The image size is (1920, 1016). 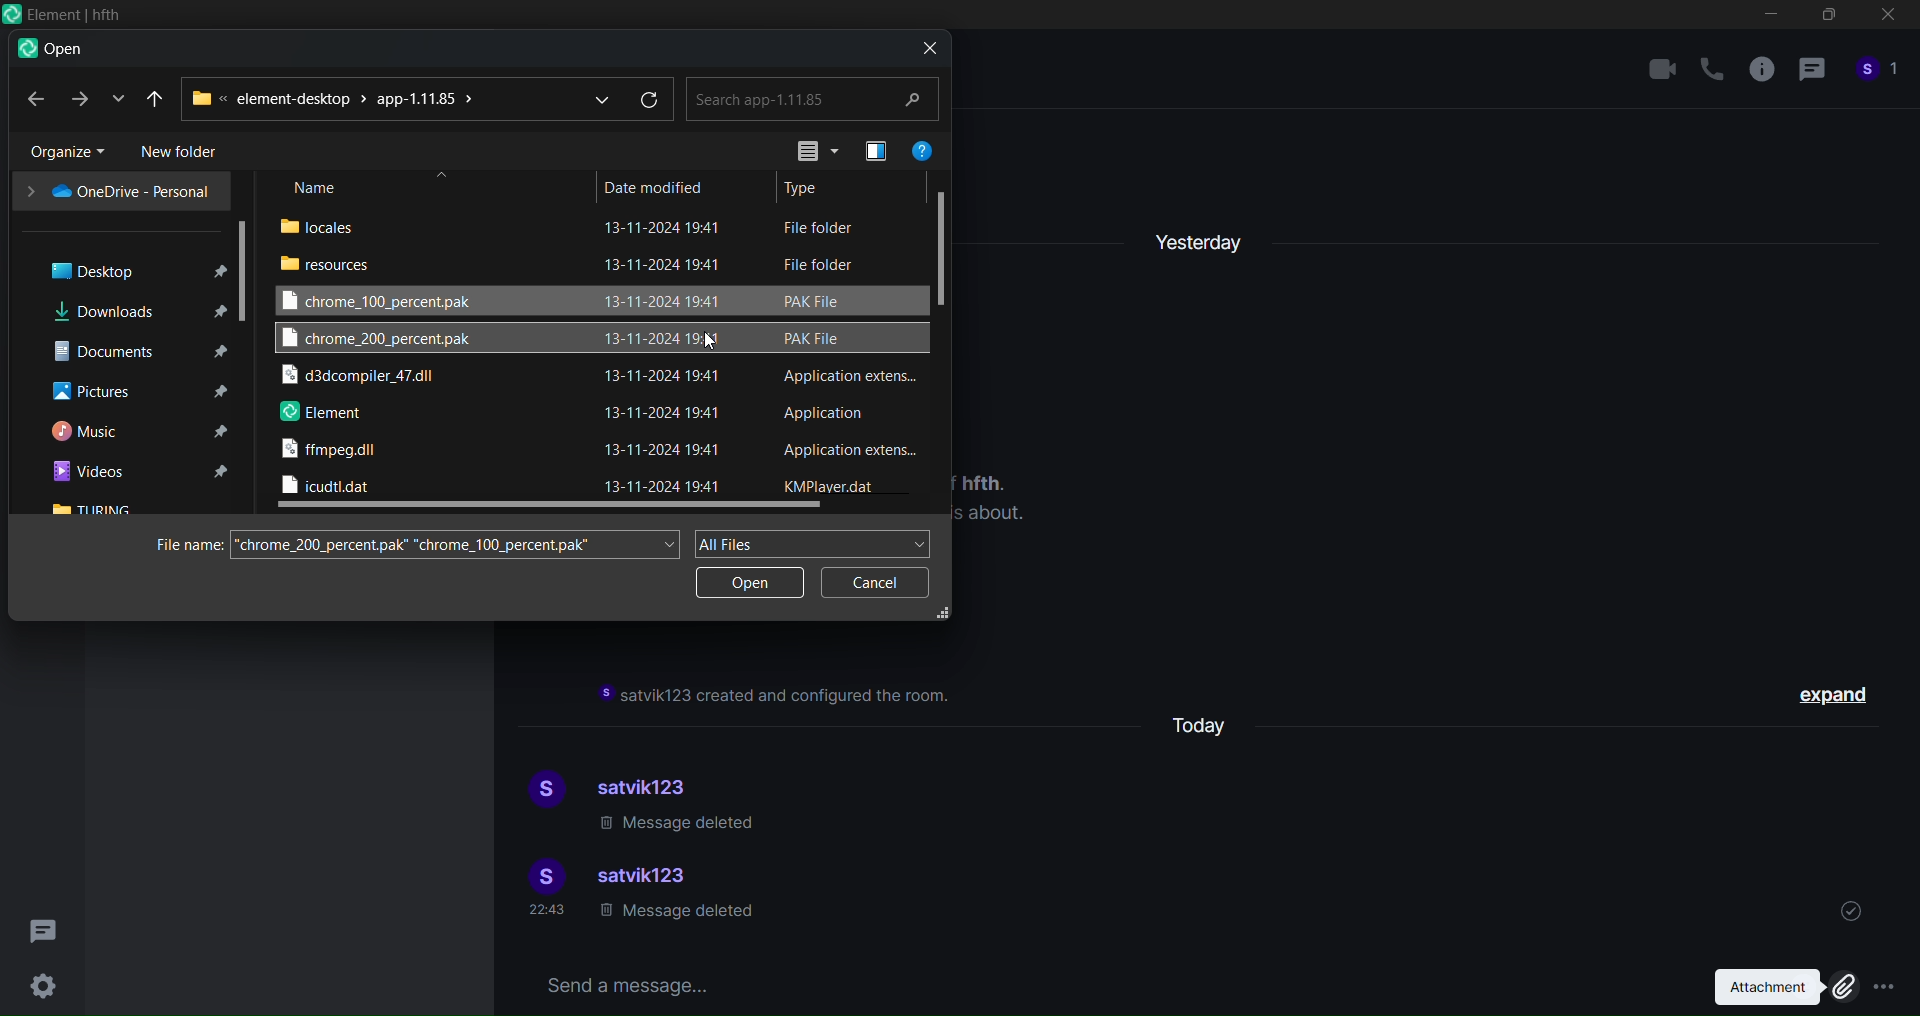 I want to click on resize dialog, so click(x=944, y=614).